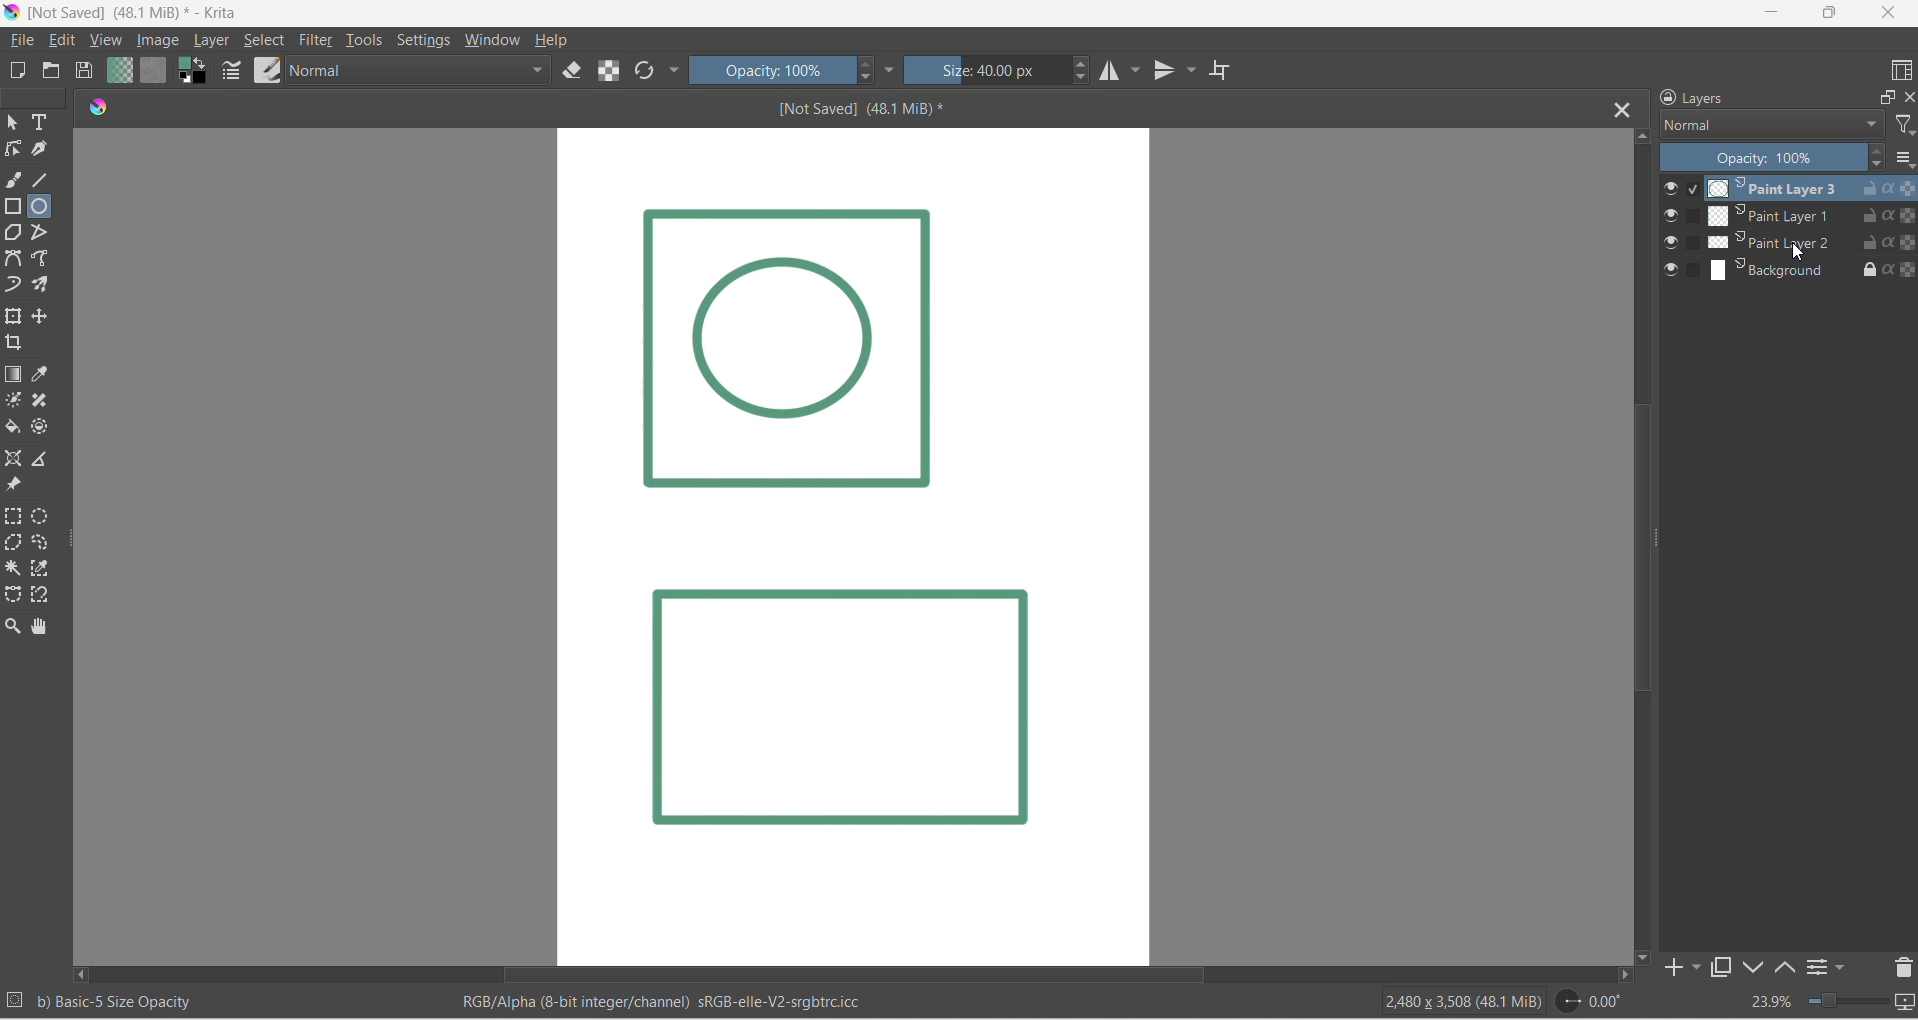 The width and height of the screenshot is (1918, 1020). Describe the element at coordinates (365, 40) in the screenshot. I see `tools` at that location.